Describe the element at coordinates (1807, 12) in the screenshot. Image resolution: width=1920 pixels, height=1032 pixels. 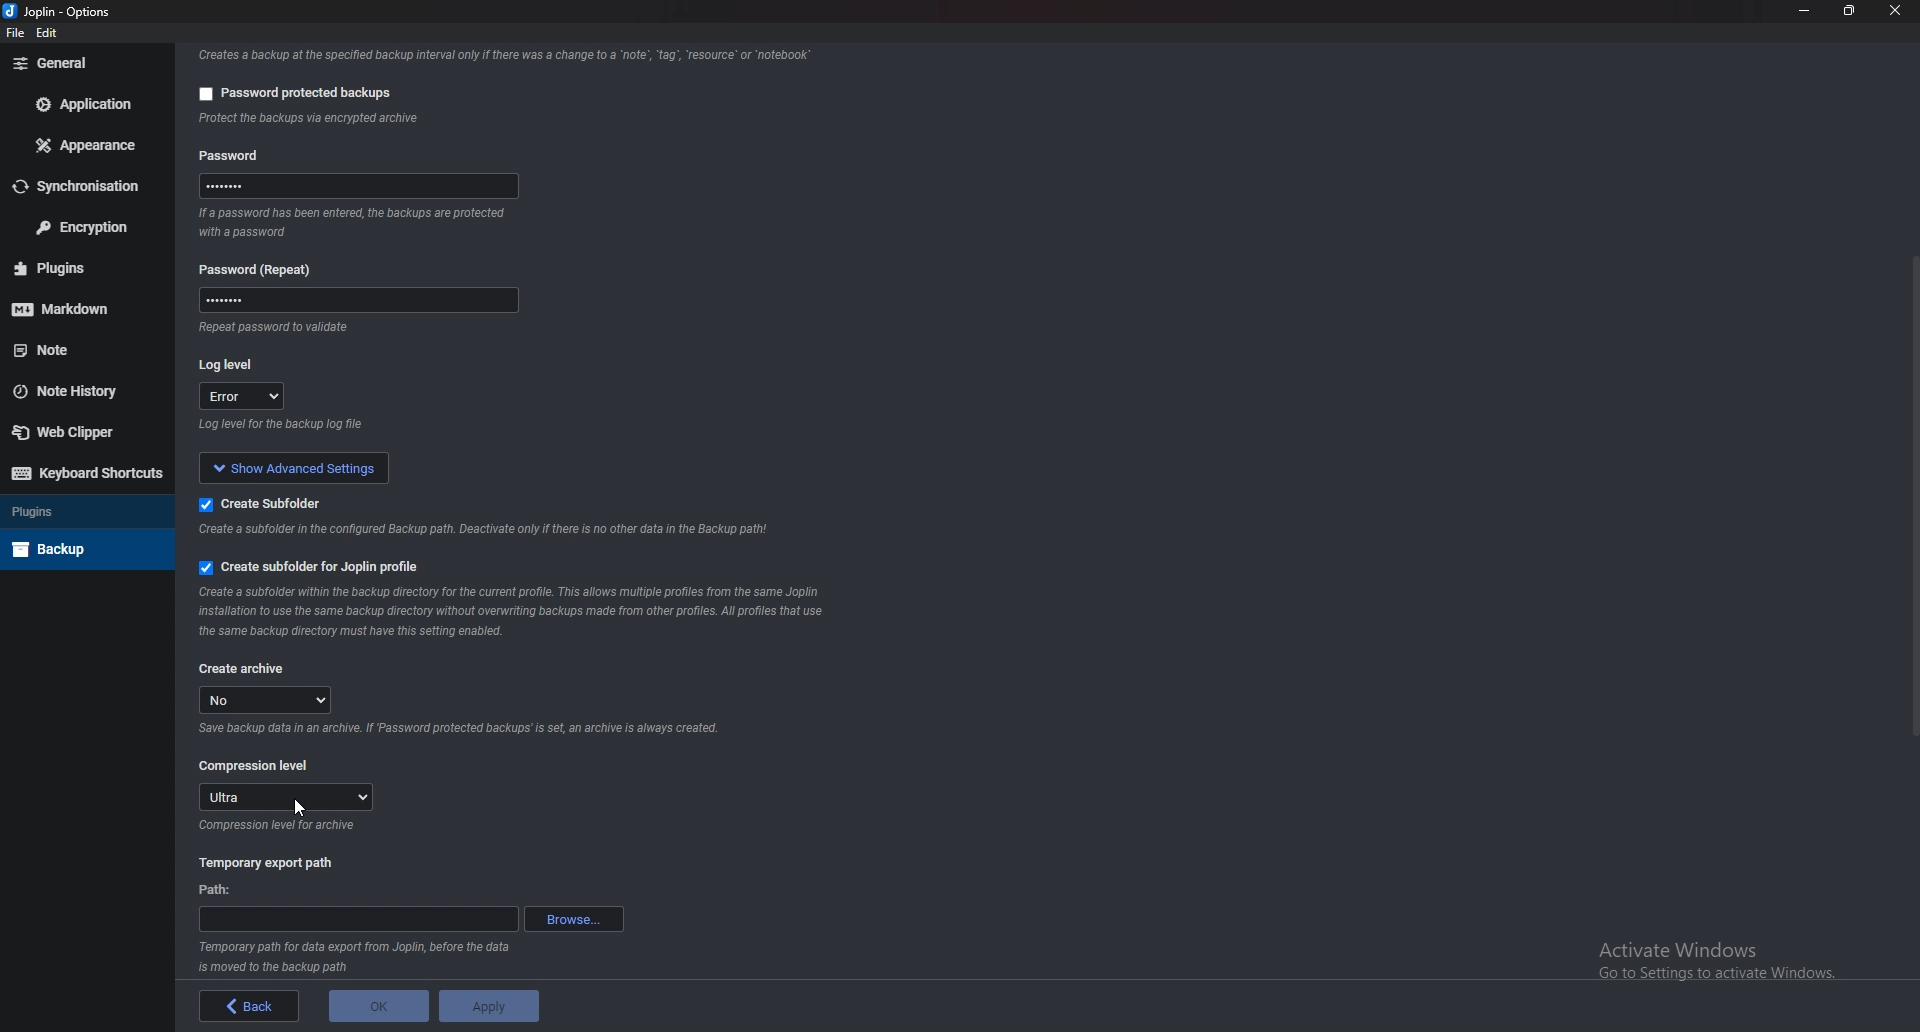
I see `Minimize` at that location.